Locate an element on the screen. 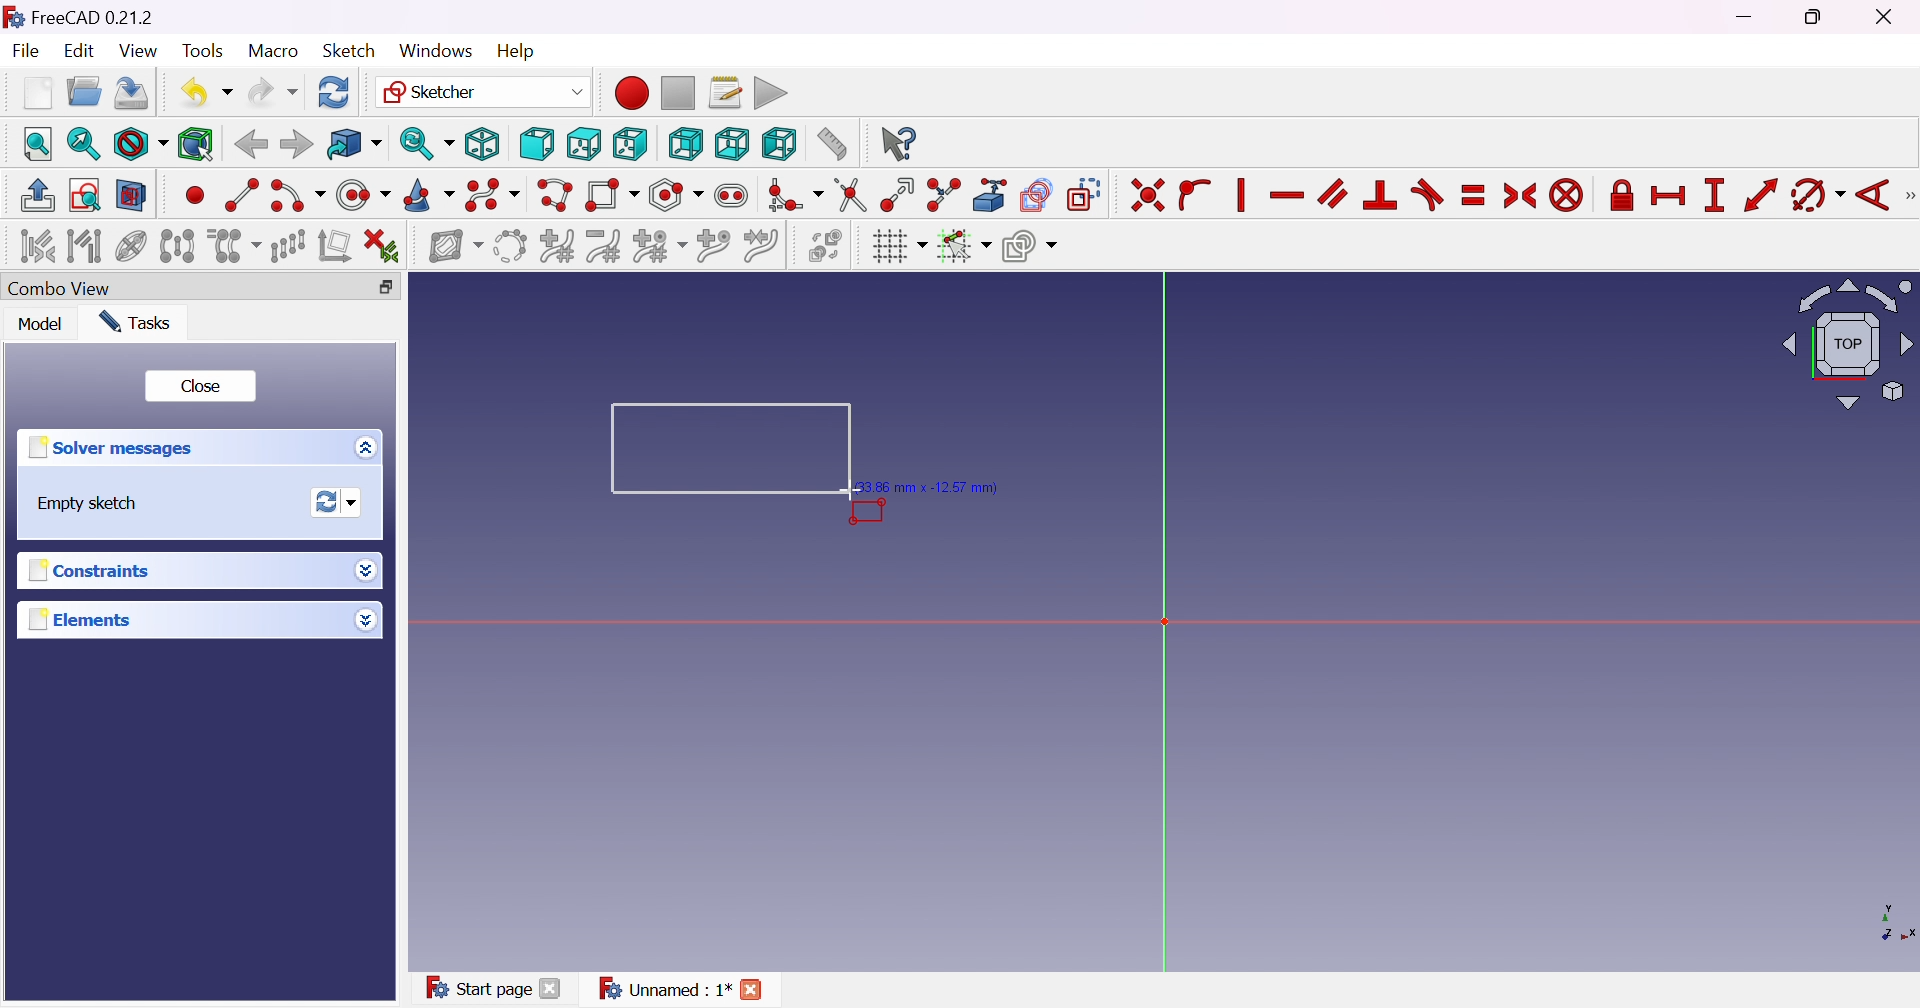 Image resolution: width=1920 pixels, height=1008 pixels. Model is located at coordinates (42, 324).